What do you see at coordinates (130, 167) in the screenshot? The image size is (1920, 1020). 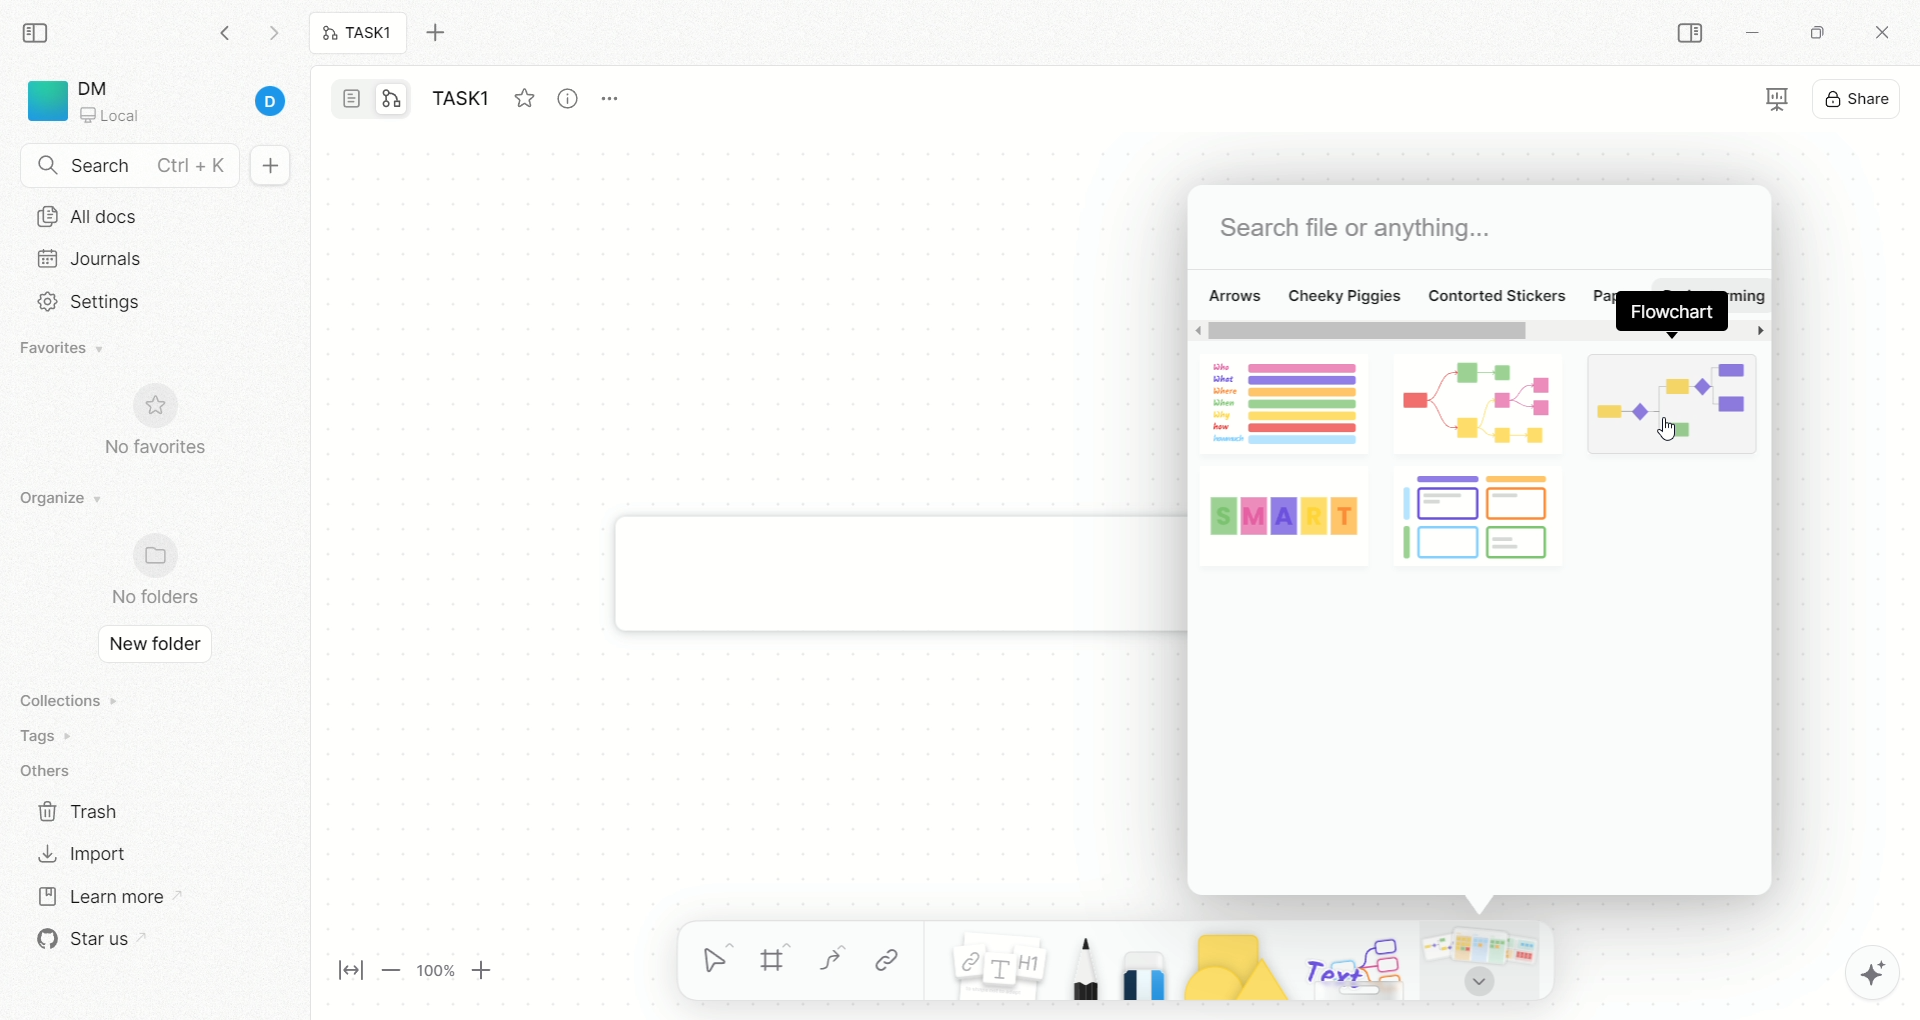 I see `search` at bounding box center [130, 167].